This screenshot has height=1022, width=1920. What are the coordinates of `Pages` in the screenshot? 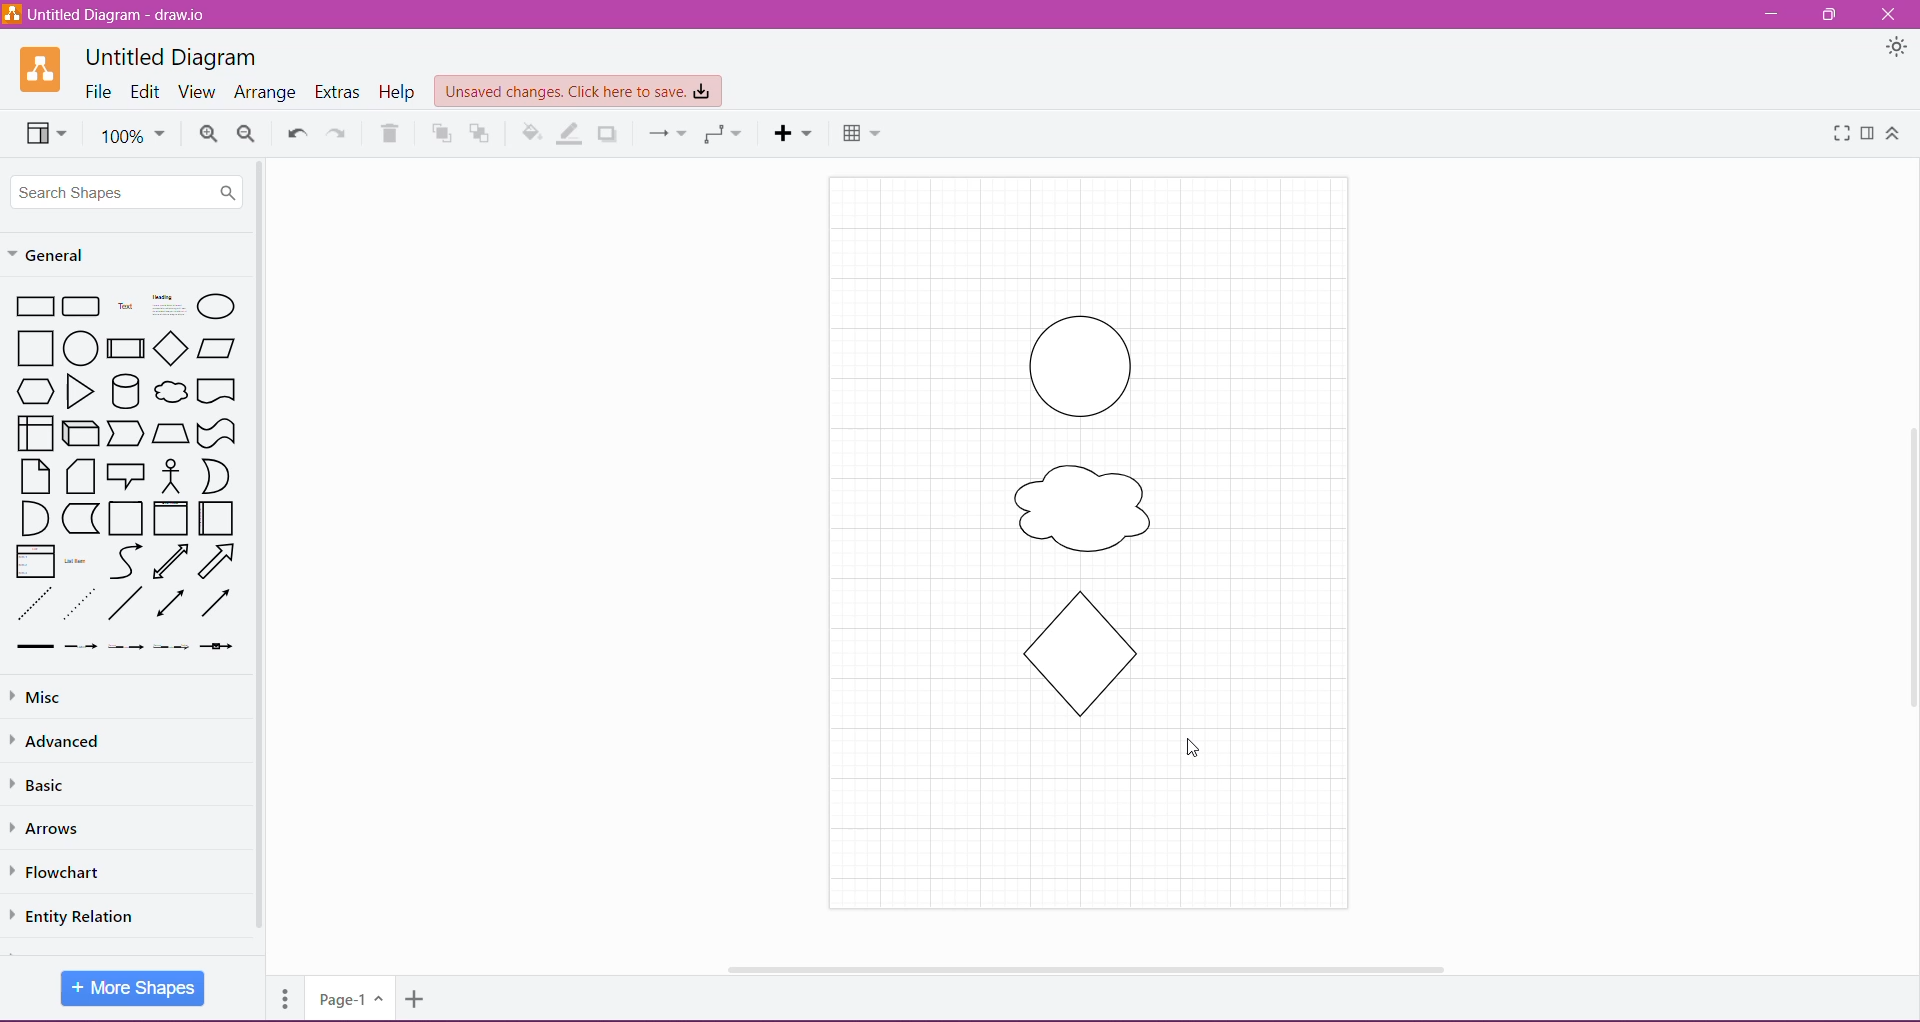 It's located at (282, 996).